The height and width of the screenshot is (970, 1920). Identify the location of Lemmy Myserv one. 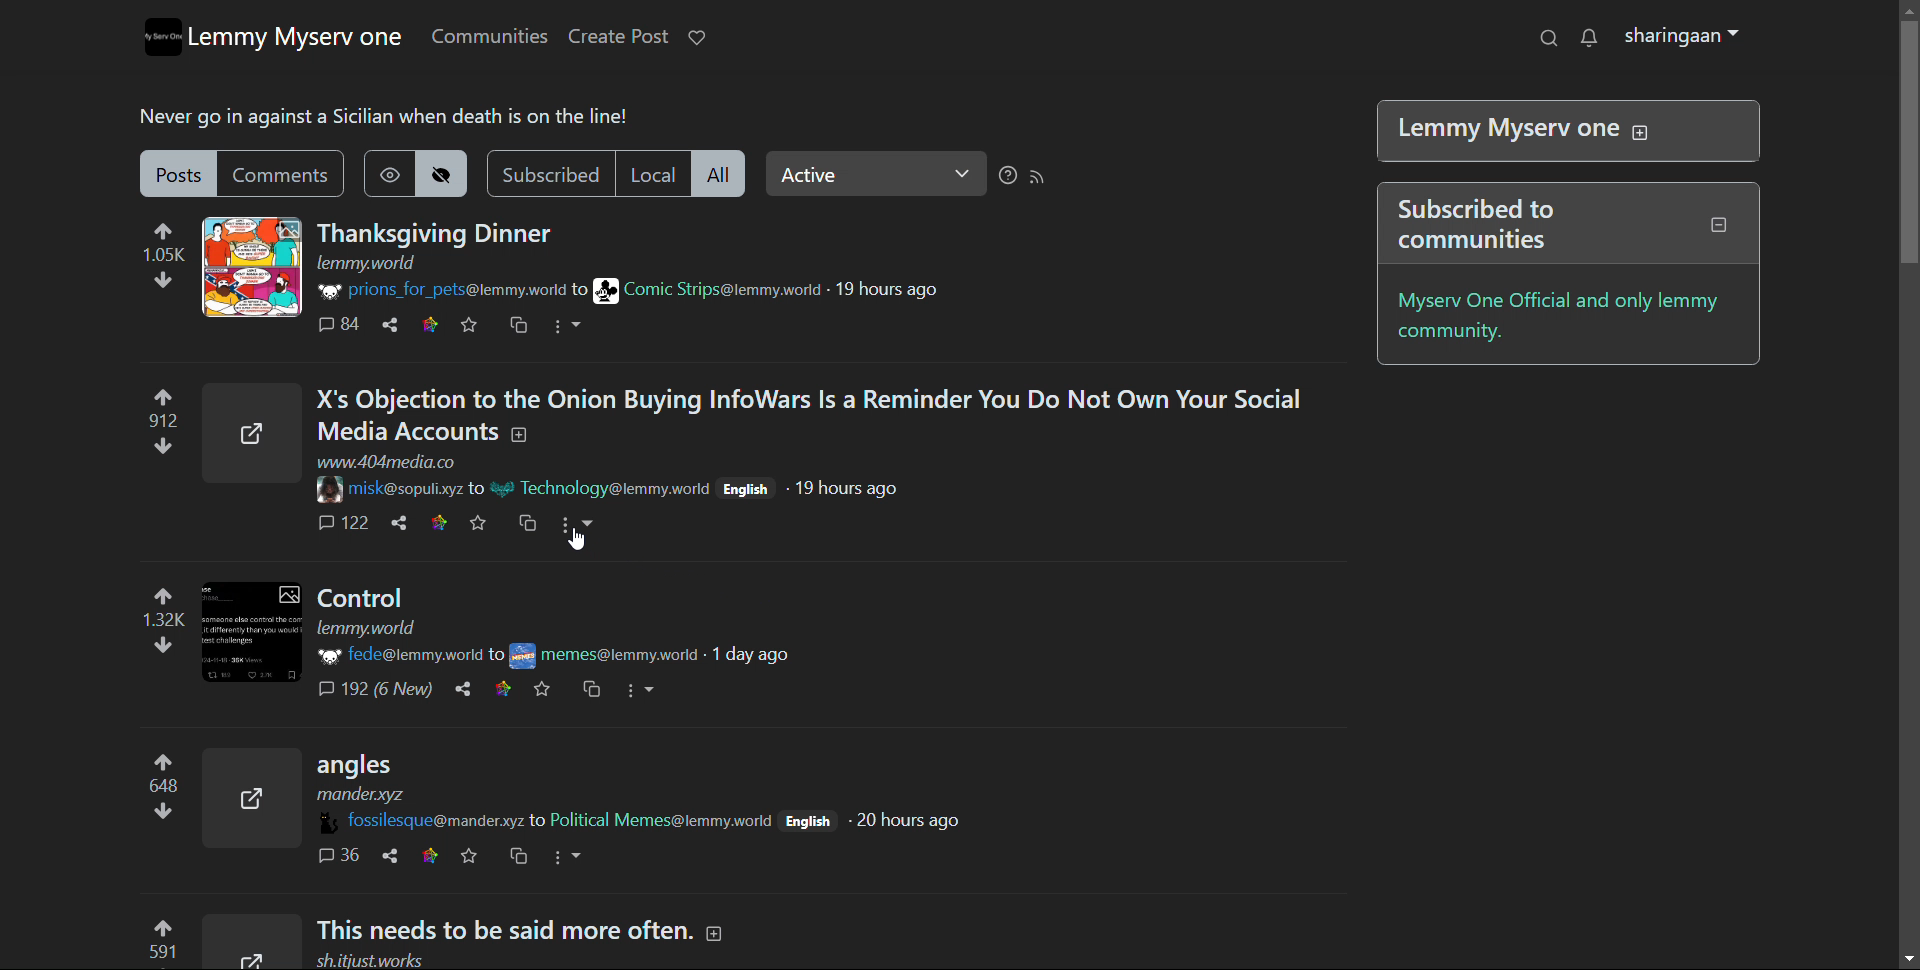
(1560, 133).